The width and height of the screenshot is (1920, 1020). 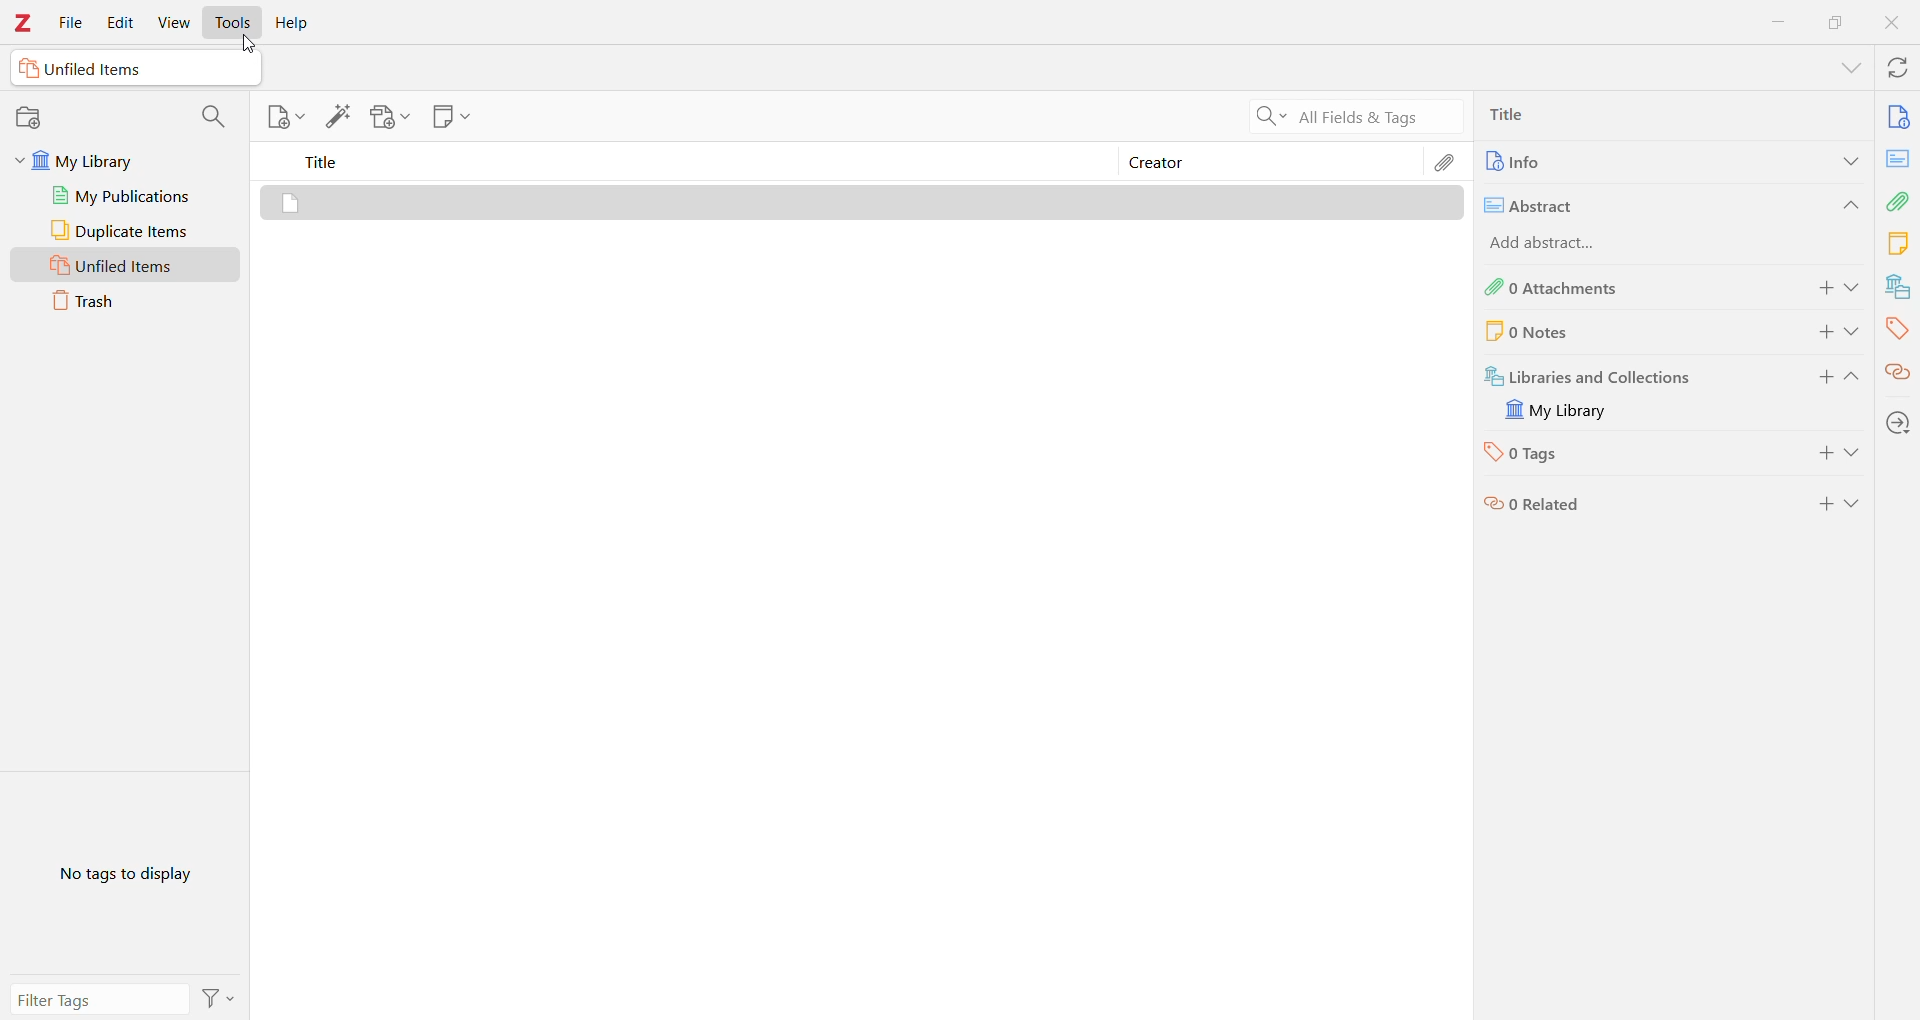 I want to click on Add Attachment, so click(x=390, y=119).